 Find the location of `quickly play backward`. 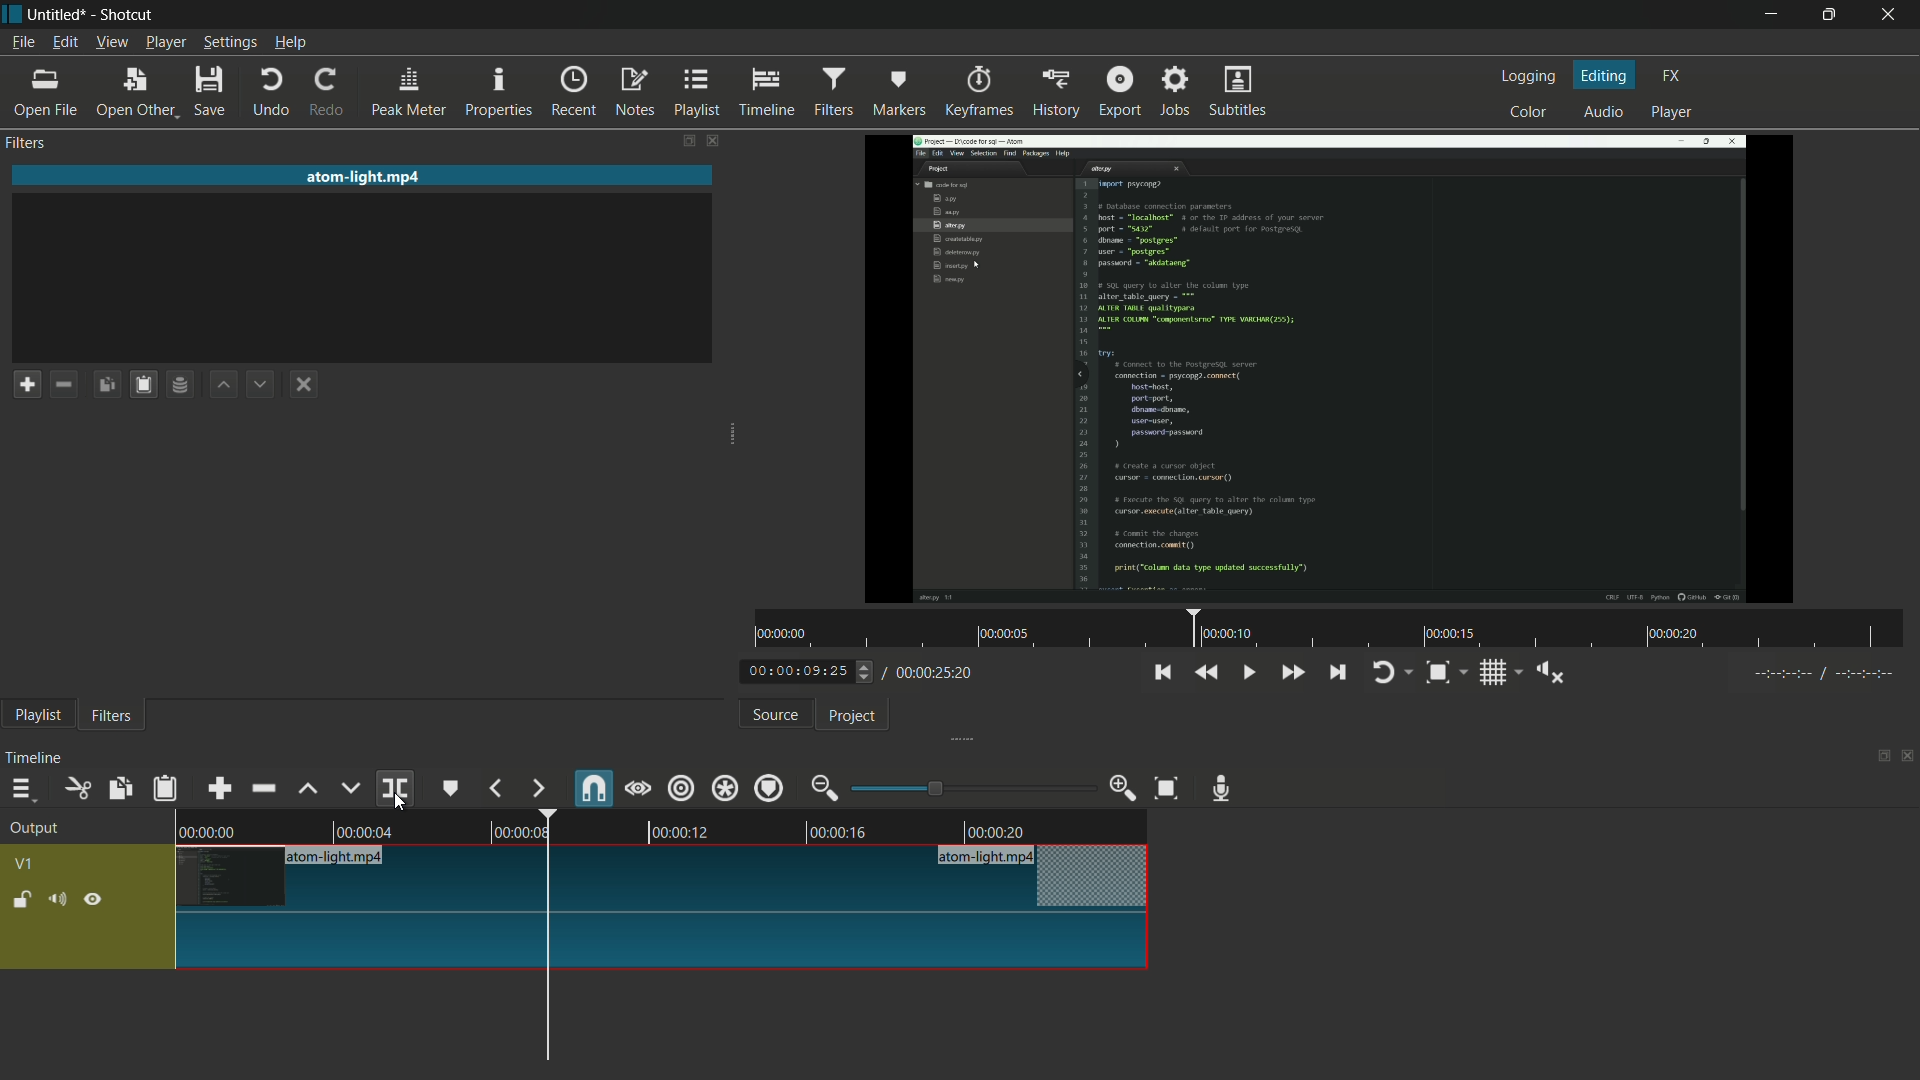

quickly play backward is located at coordinates (1208, 672).